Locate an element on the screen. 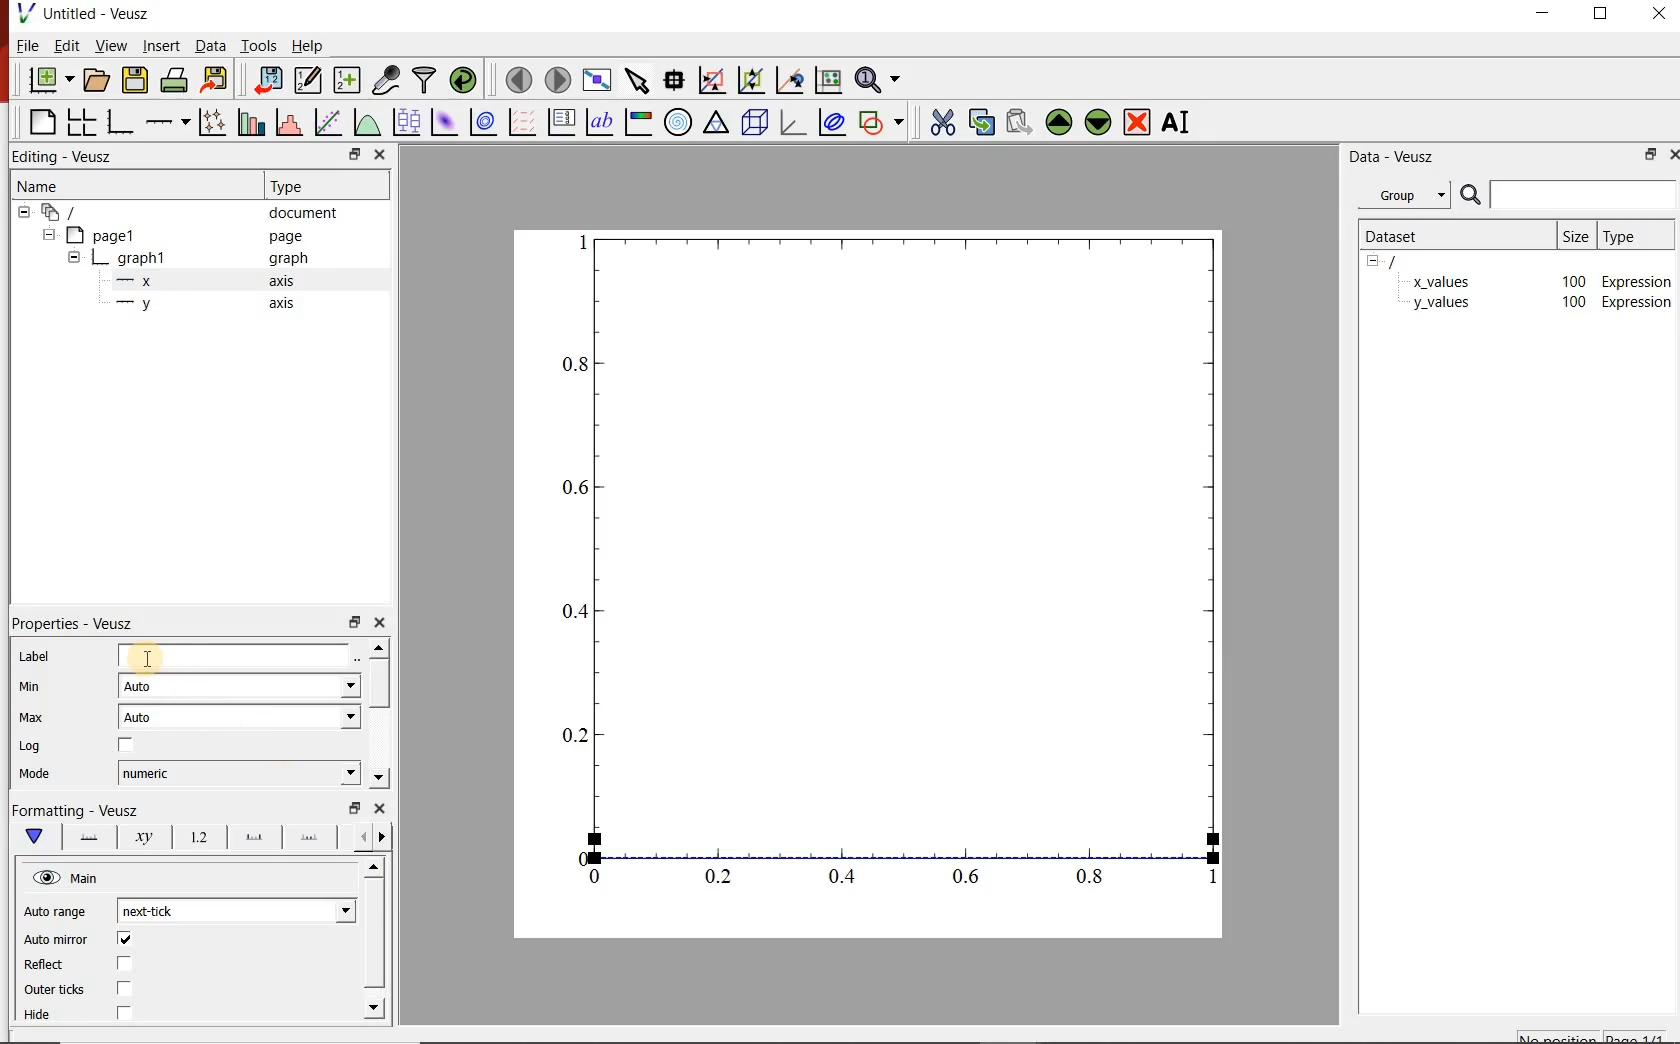 The width and height of the screenshot is (1680, 1044). text label is located at coordinates (597, 122).